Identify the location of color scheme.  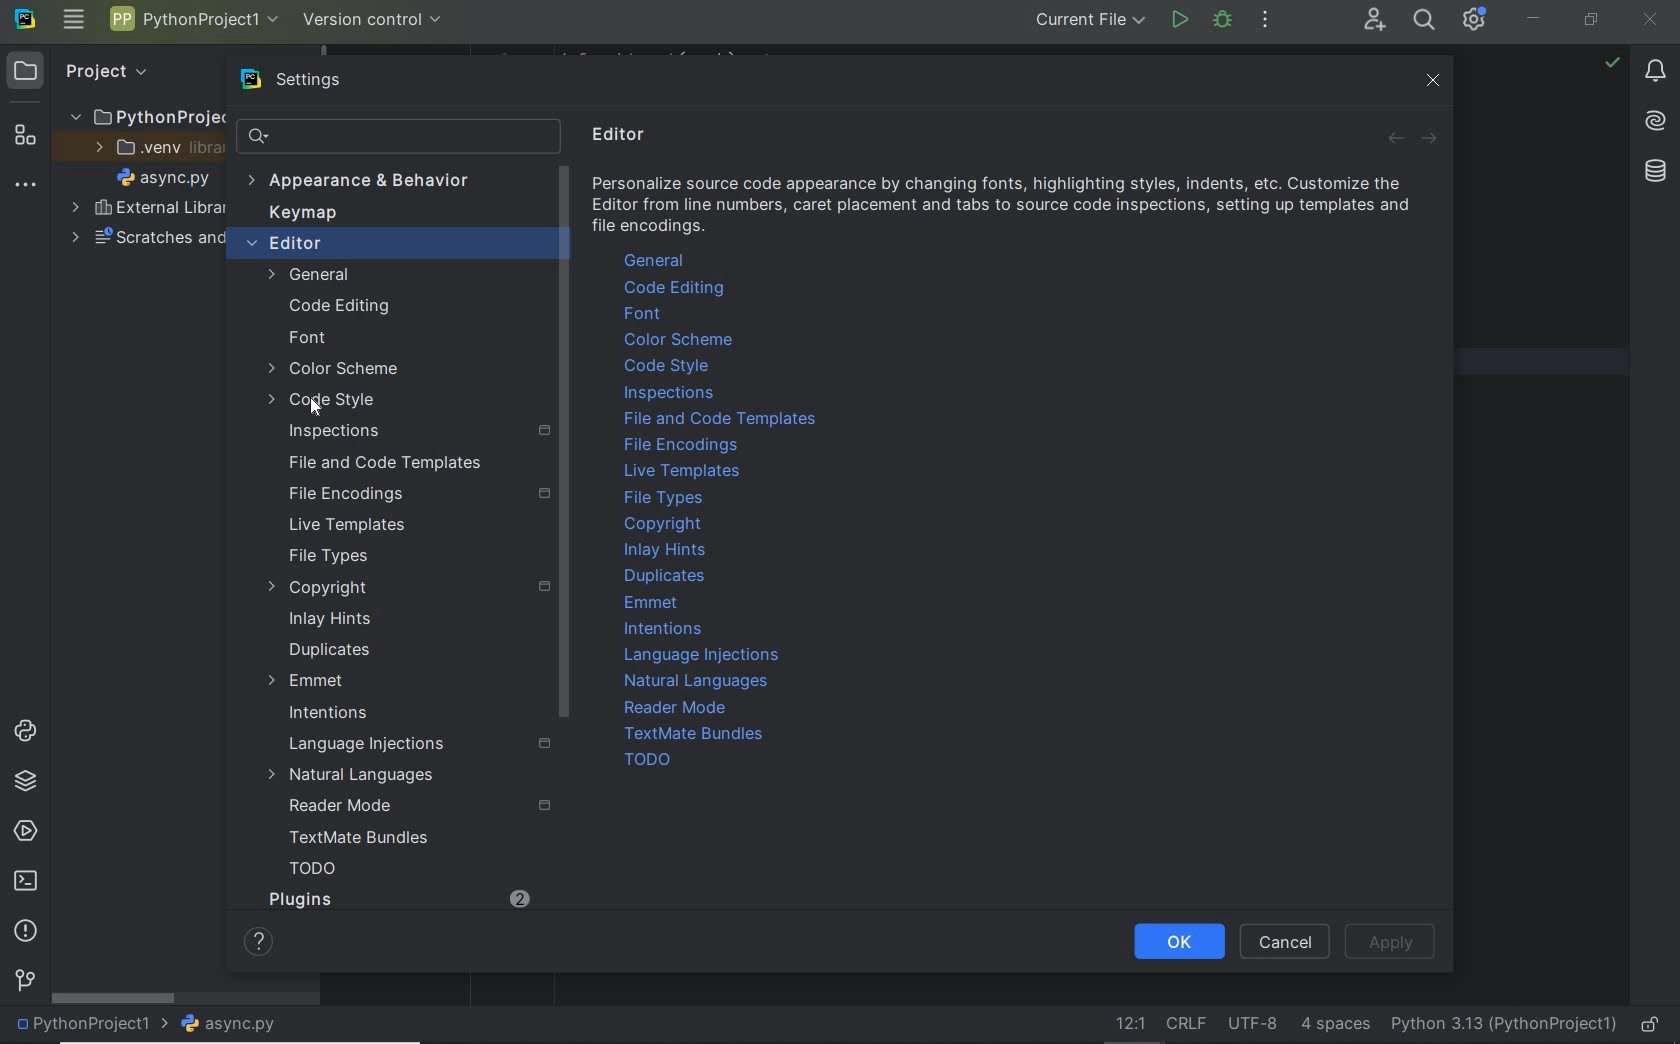
(336, 371).